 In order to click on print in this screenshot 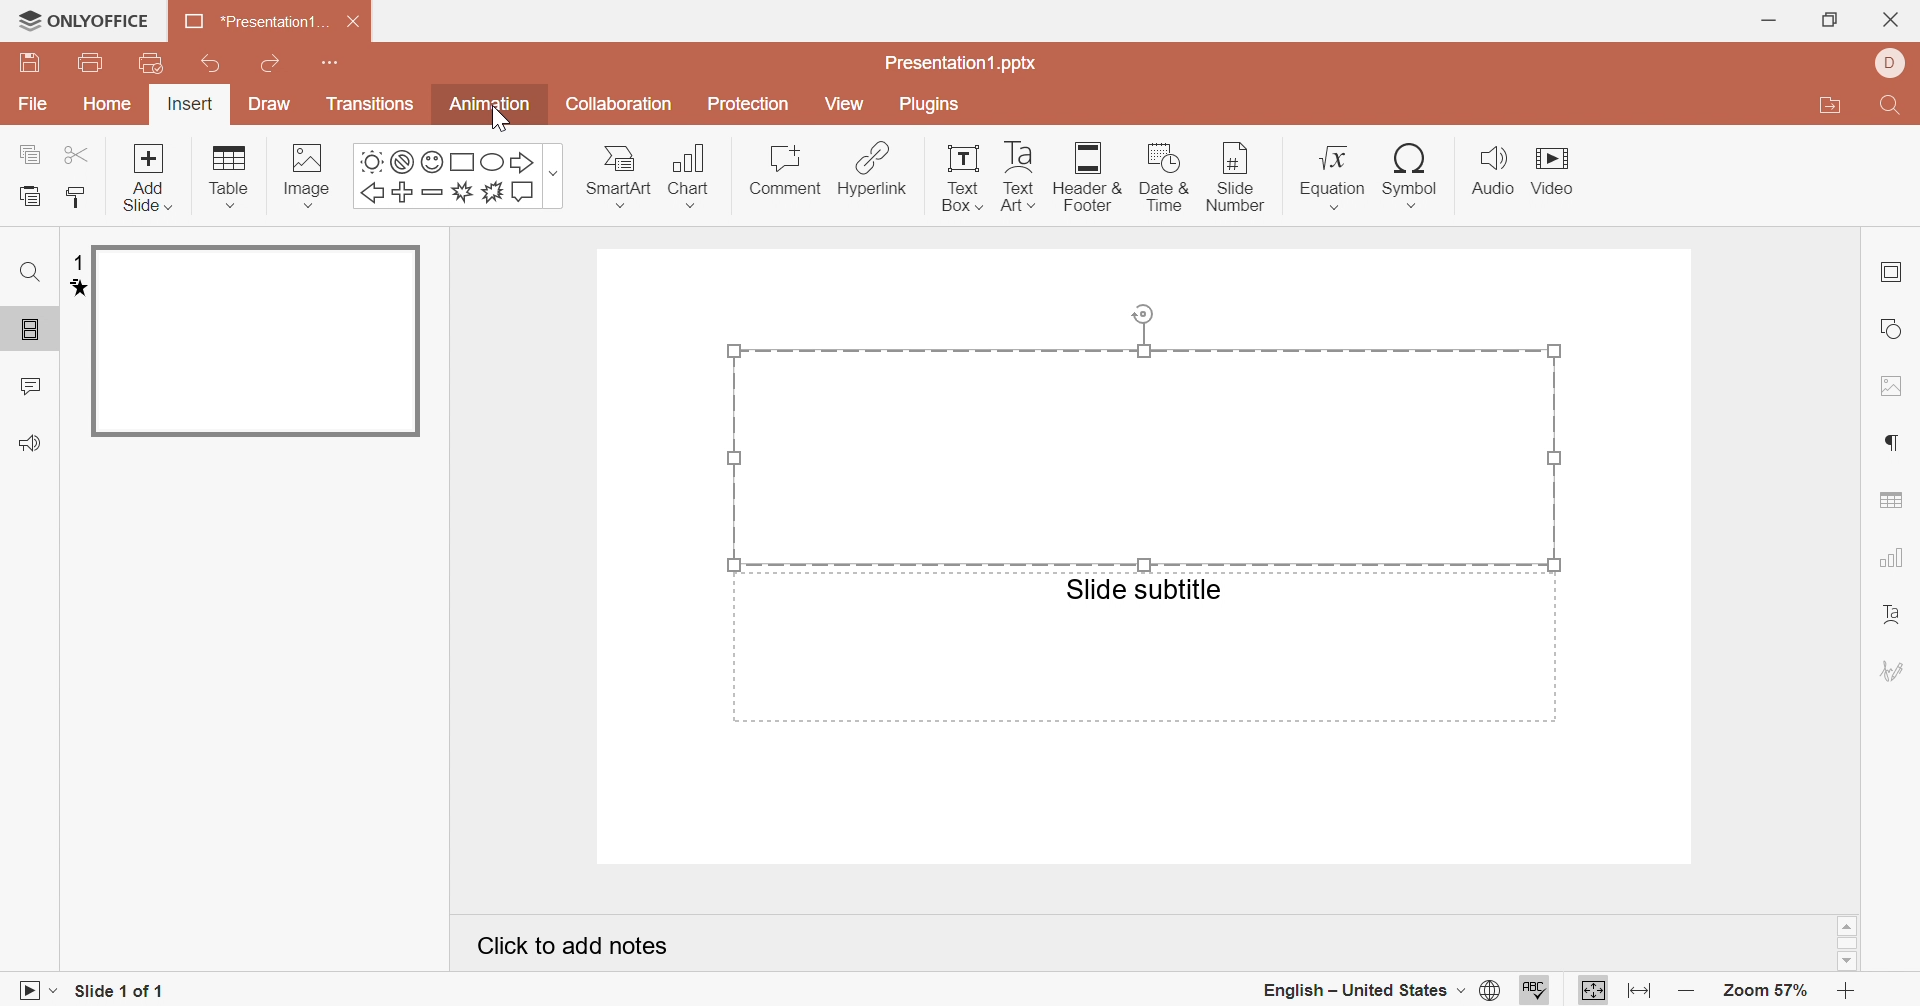, I will do `click(93, 61)`.